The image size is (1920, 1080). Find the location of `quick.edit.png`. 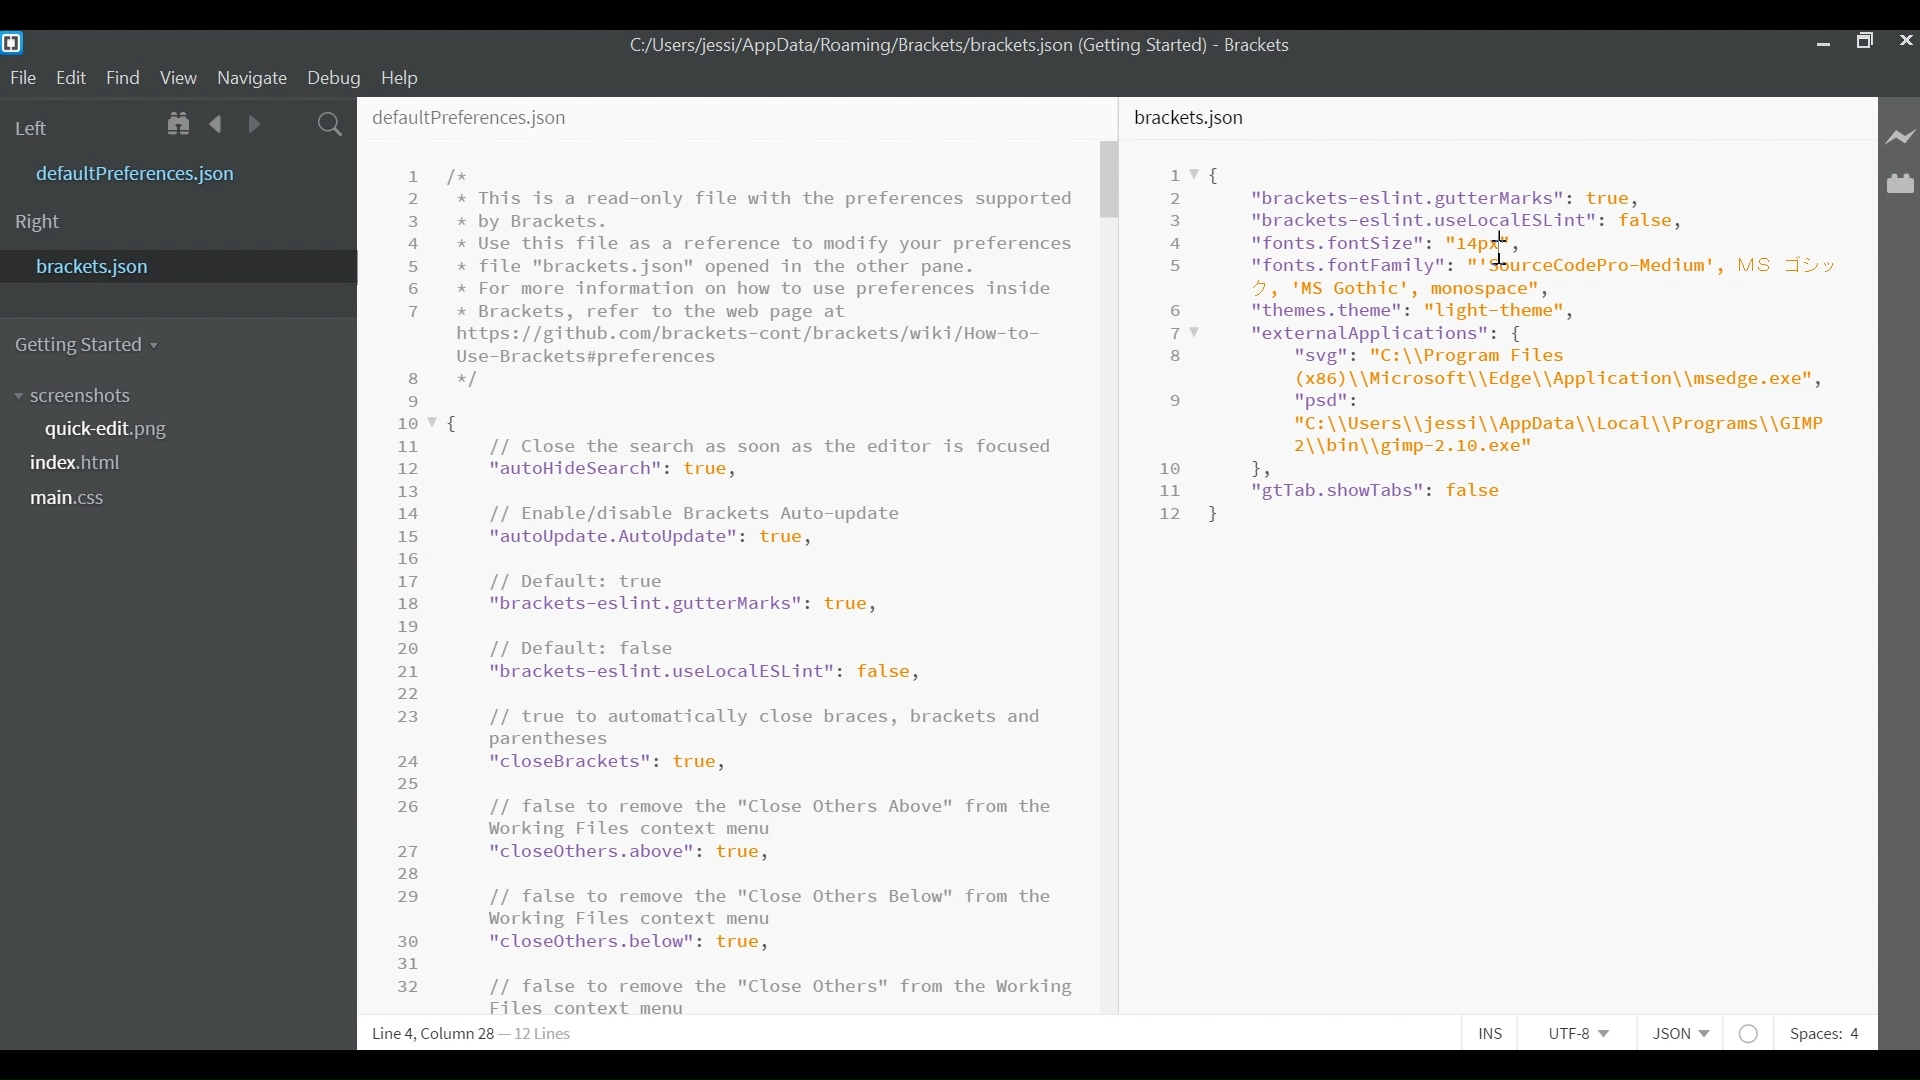

quick.edit.png is located at coordinates (109, 430).